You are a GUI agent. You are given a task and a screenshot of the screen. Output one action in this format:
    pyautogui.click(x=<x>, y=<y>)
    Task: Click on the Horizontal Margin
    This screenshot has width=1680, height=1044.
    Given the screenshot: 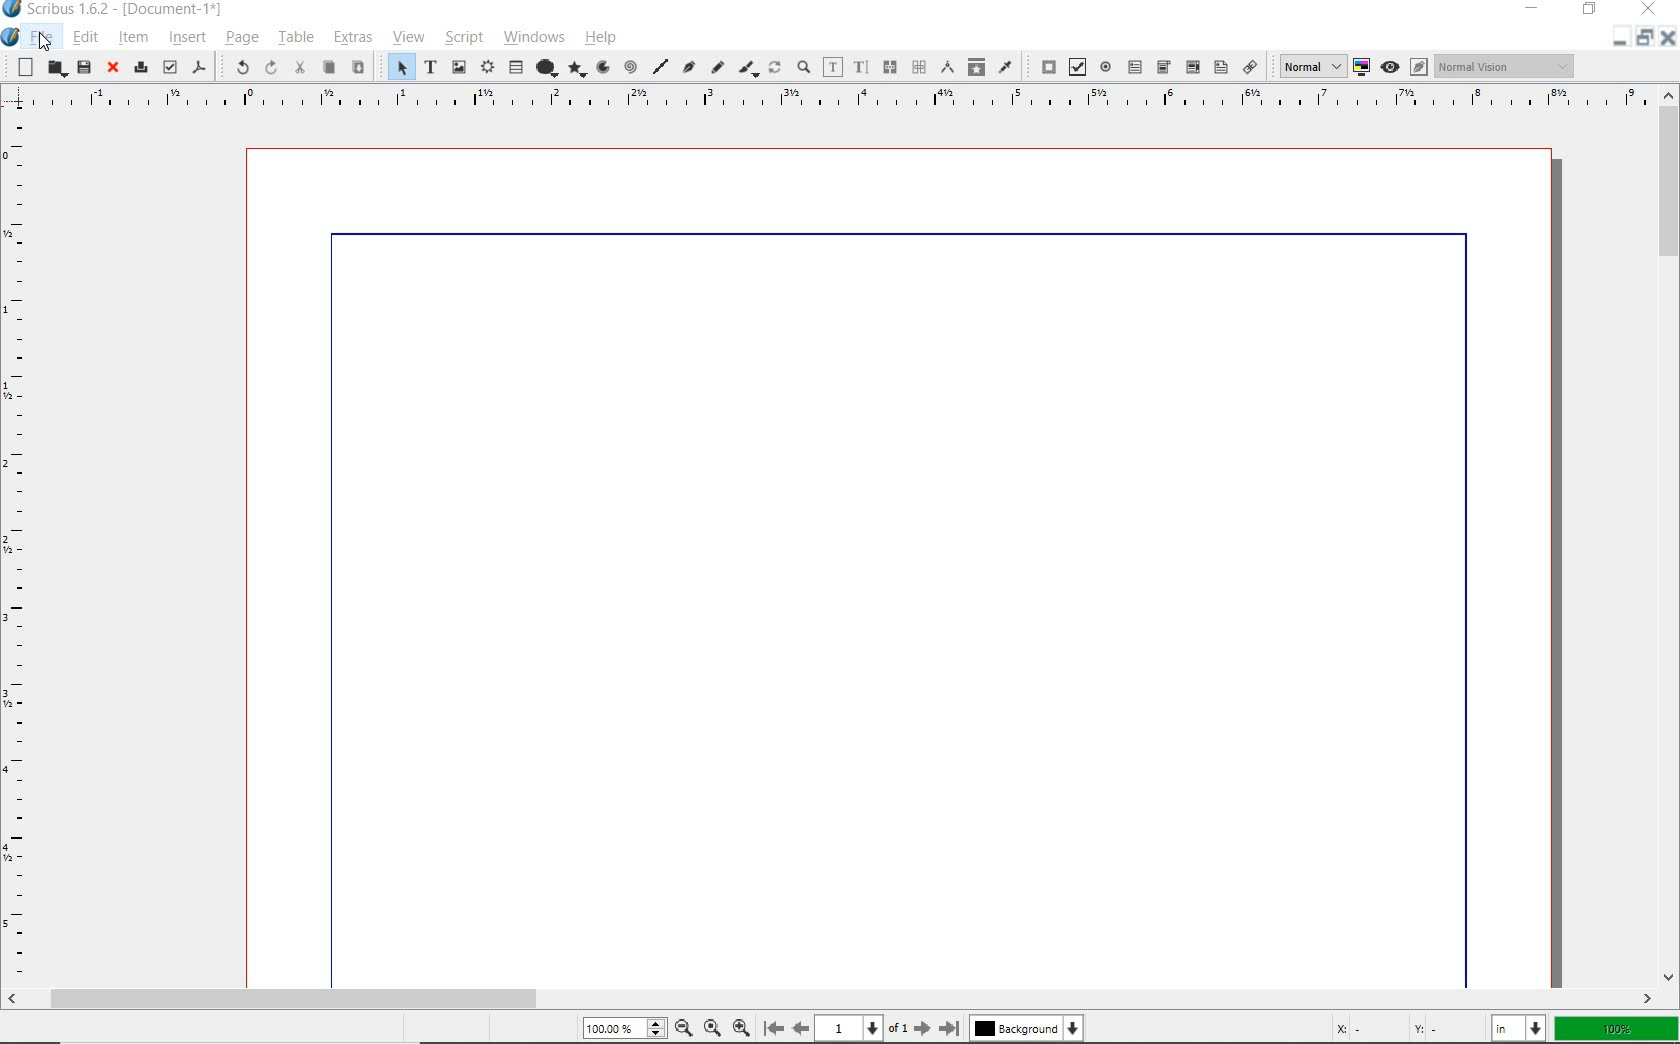 What is the action you would take?
    pyautogui.click(x=826, y=101)
    